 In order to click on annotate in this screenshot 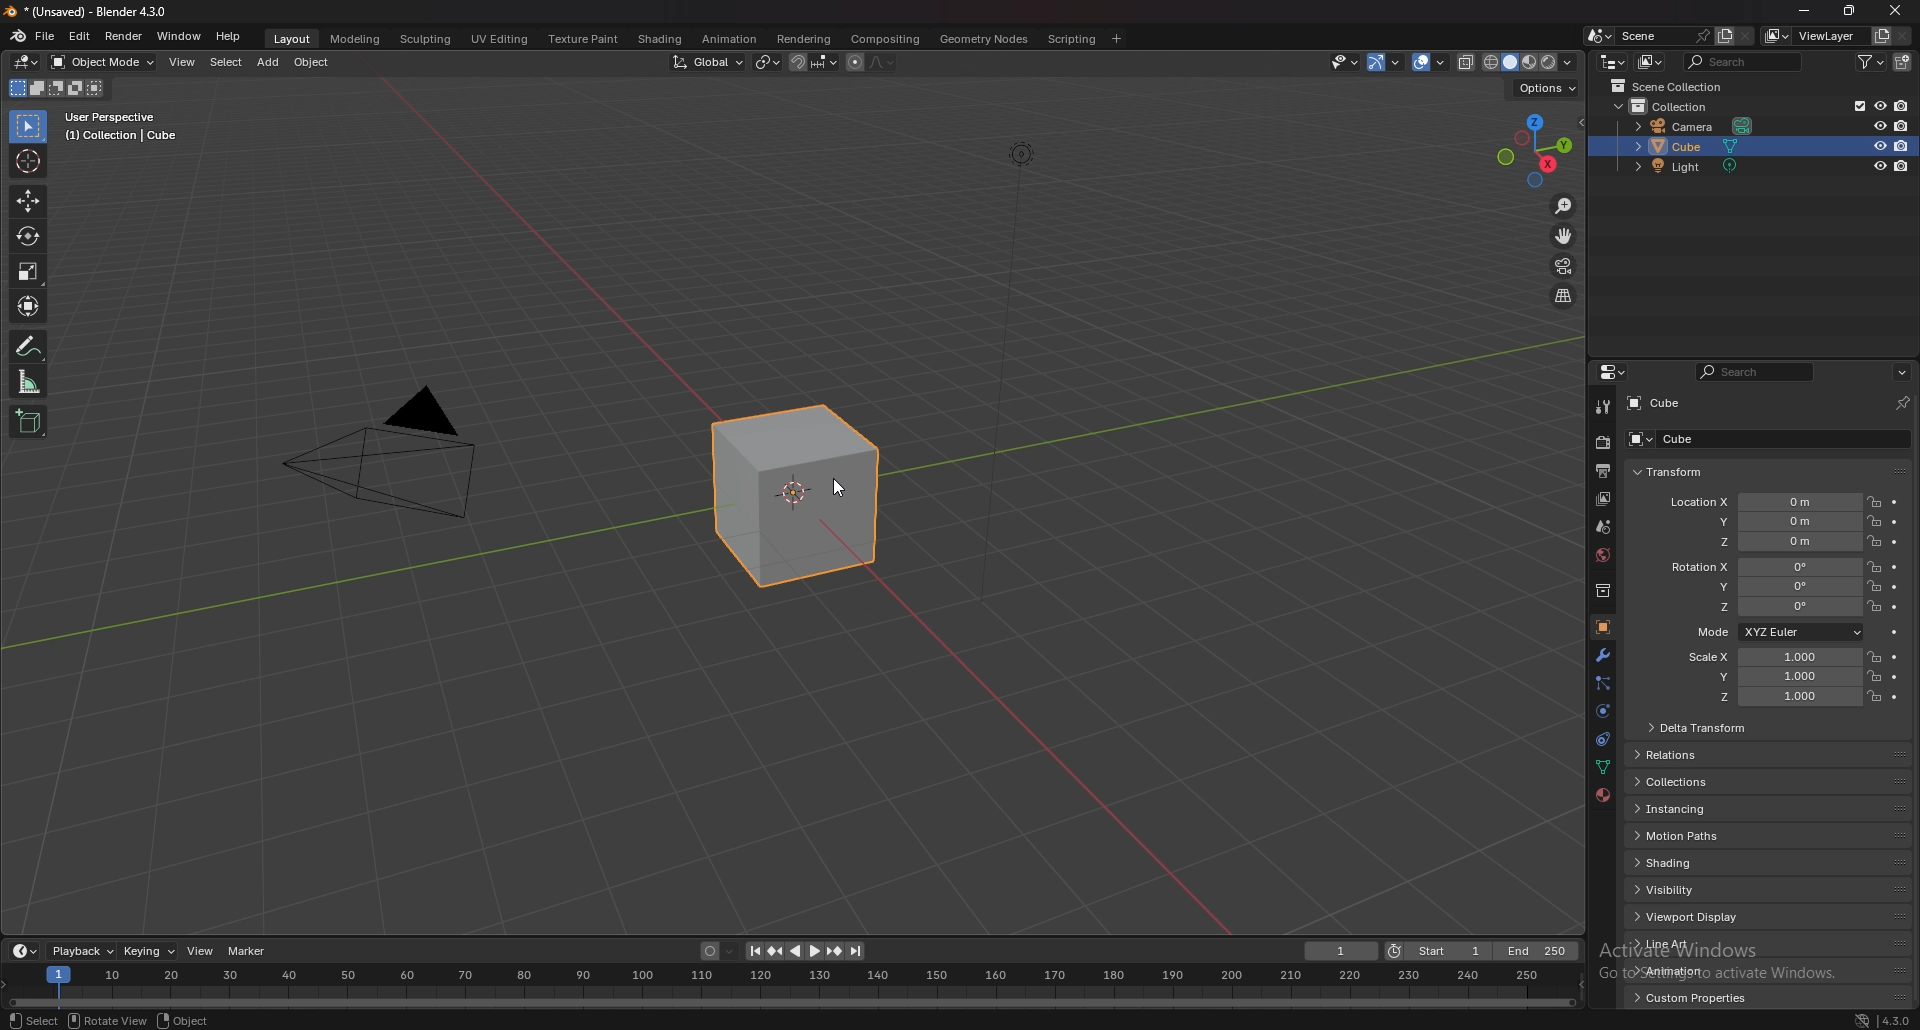, I will do `click(31, 346)`.